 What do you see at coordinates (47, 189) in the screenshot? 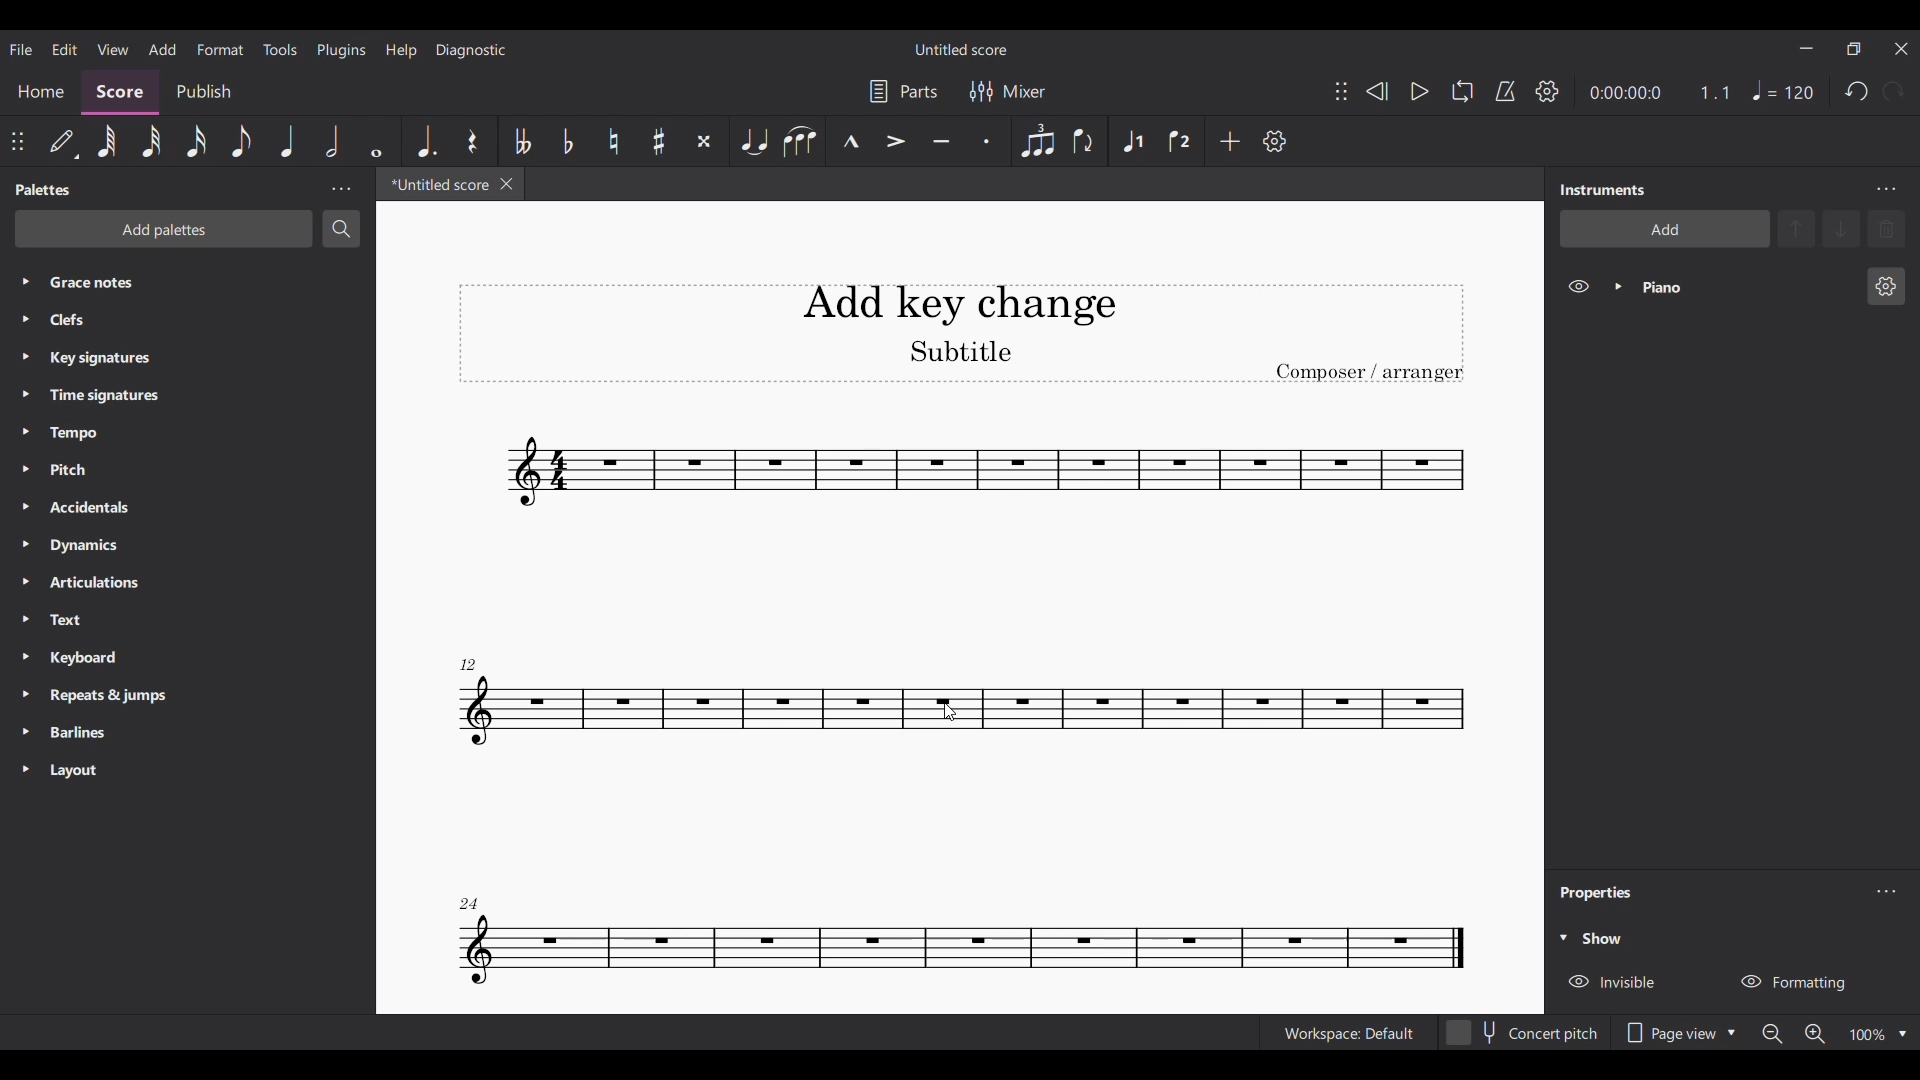
I see `Panel title` at bounding box center [47, 189].